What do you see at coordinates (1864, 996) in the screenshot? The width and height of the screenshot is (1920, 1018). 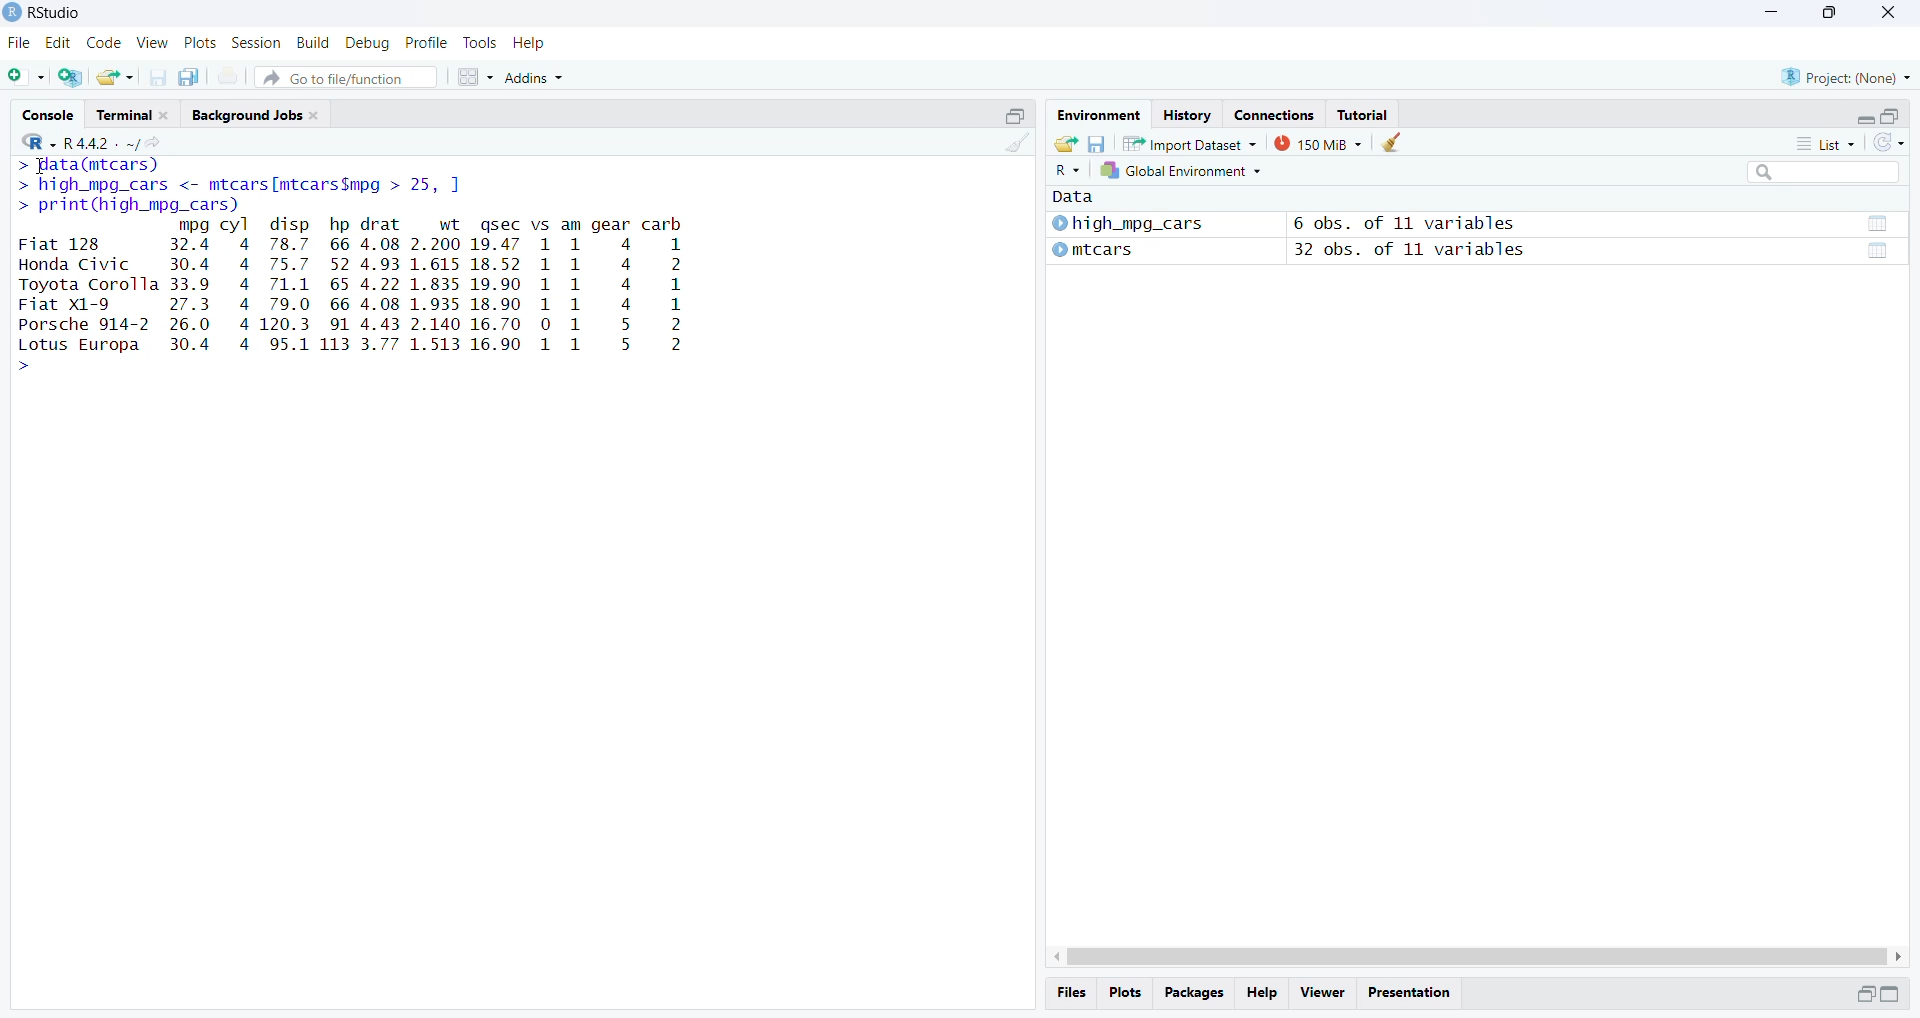 I see `minimize` at bounding box center [1864, 996].